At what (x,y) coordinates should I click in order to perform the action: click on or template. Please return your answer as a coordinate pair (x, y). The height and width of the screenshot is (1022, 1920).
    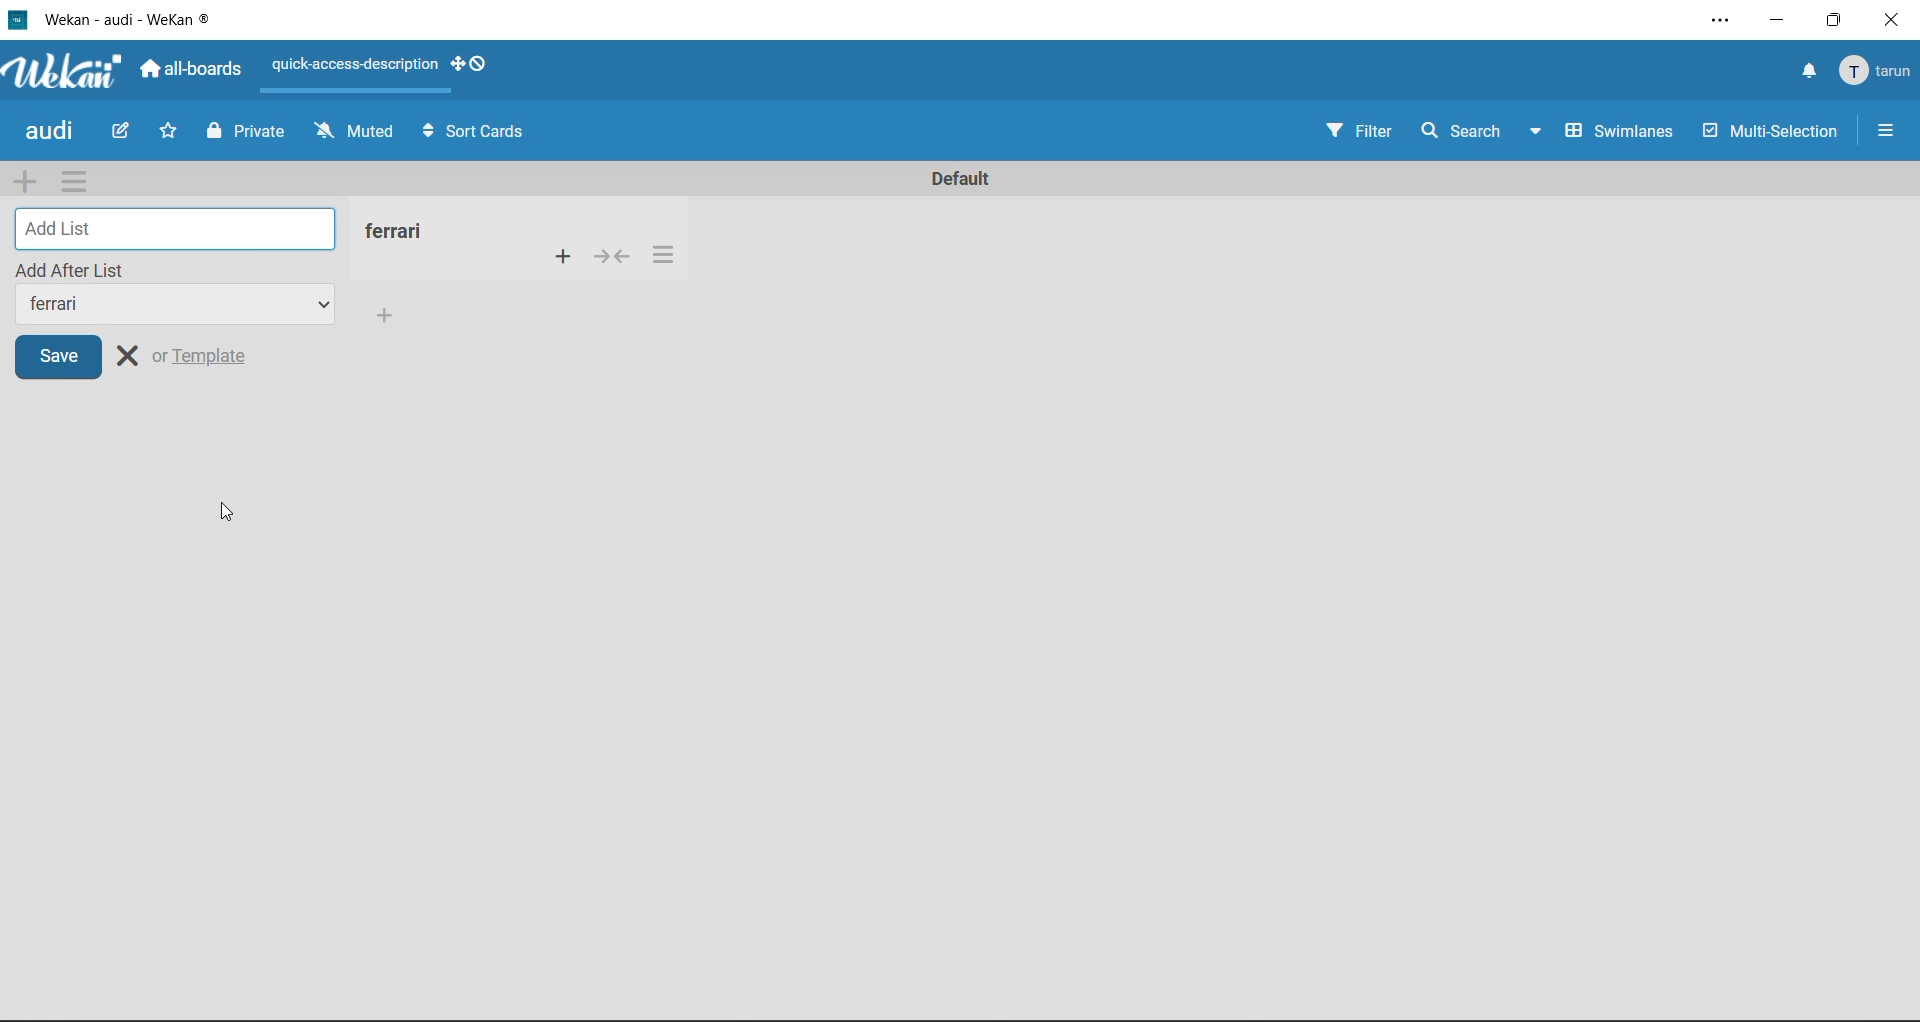
    Looking at the image, I should click on (214, 356).